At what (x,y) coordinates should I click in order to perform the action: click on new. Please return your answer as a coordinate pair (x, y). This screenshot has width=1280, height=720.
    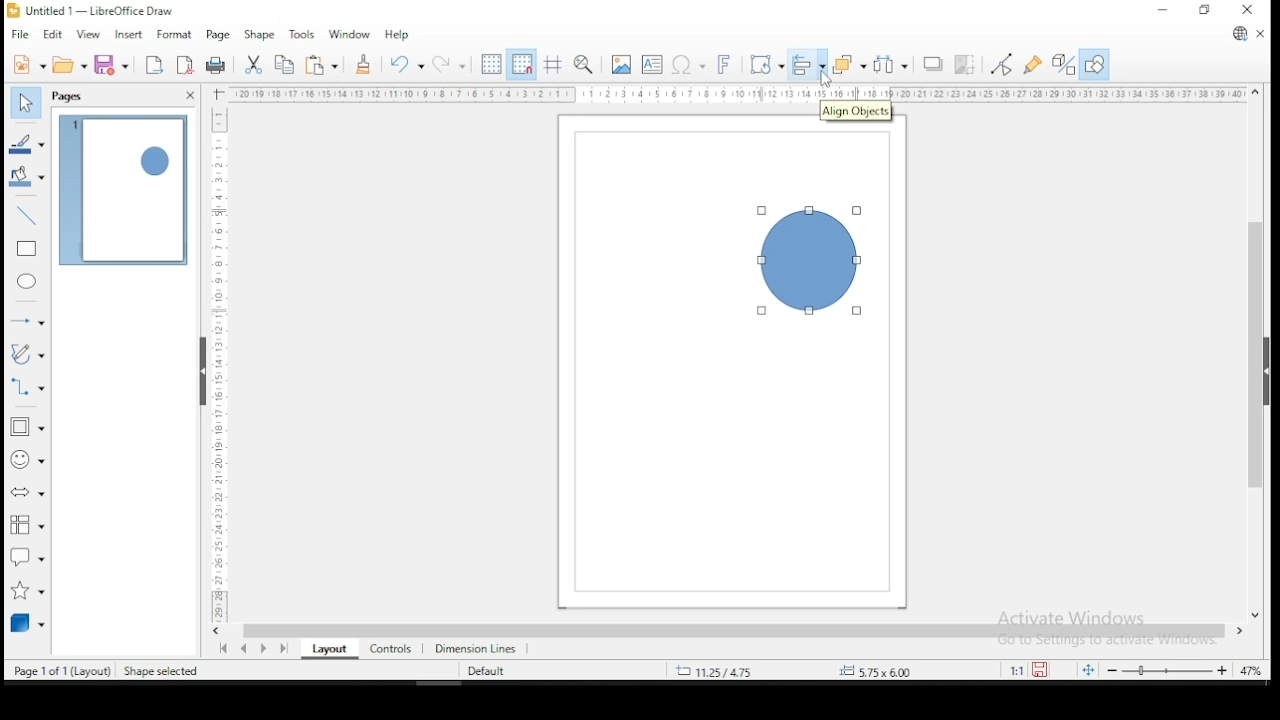
    Looking at the image, I should click on (28, 64).